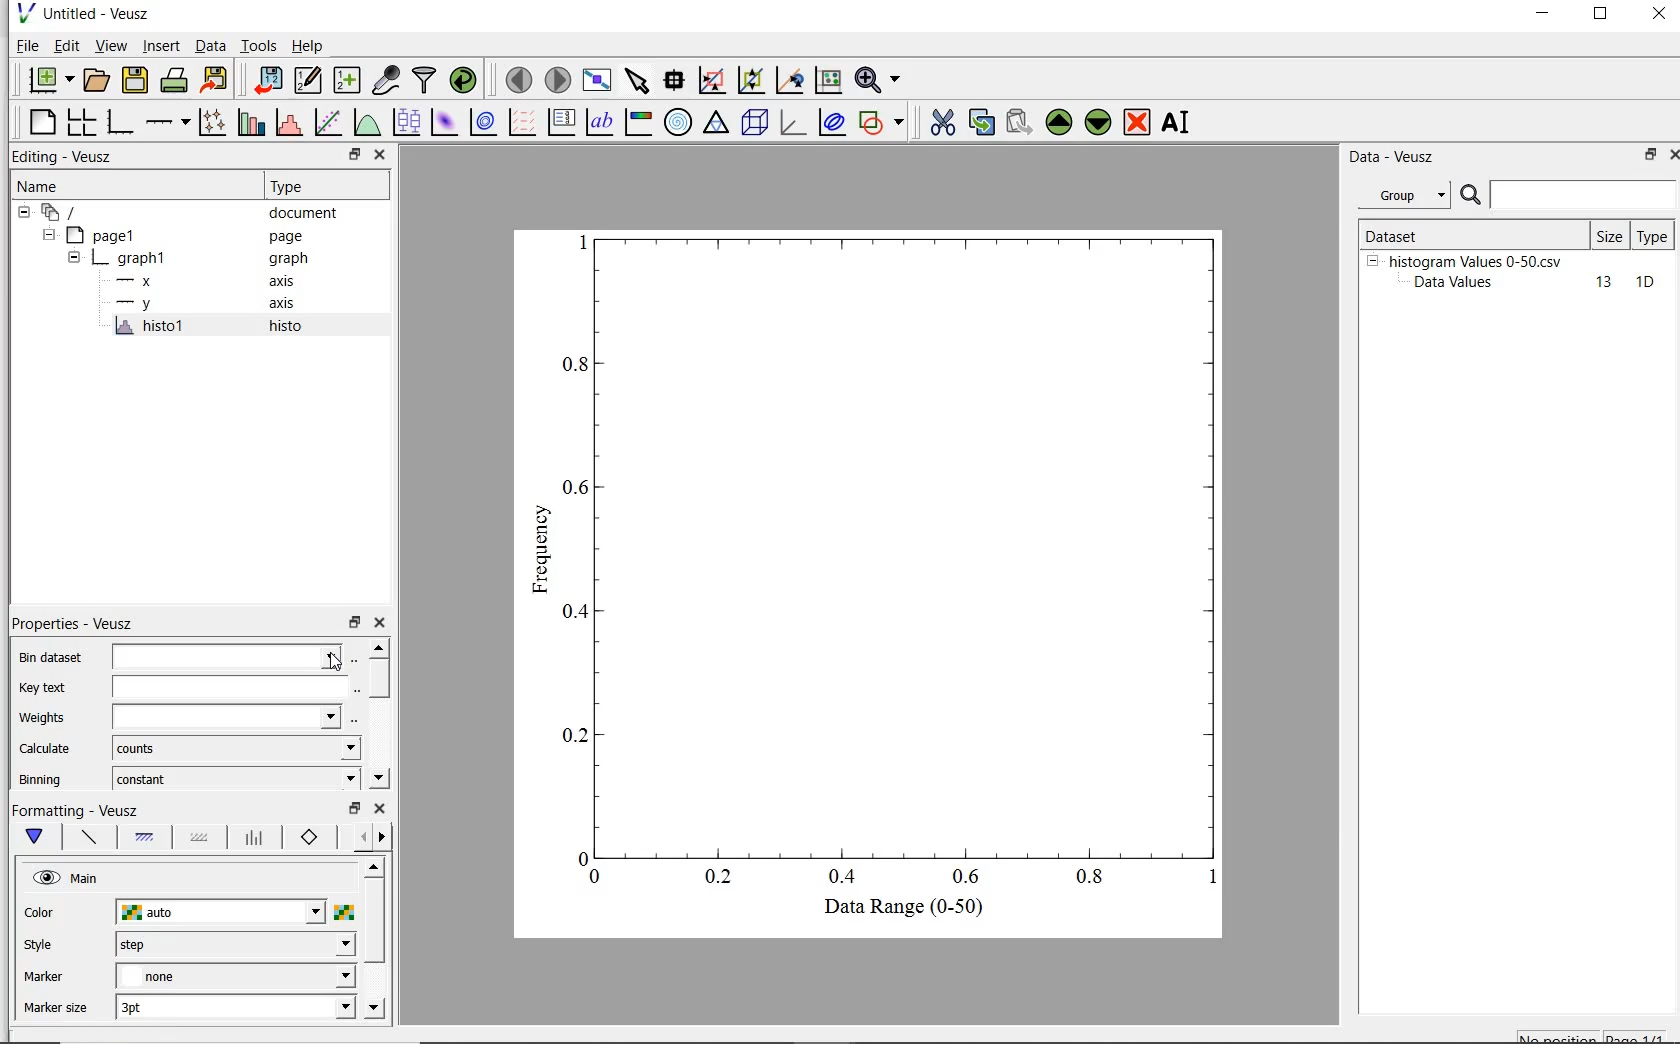 The width and height of the screenshot is (1680, 1044). I want to click on Data Values, so click(1460, 283).